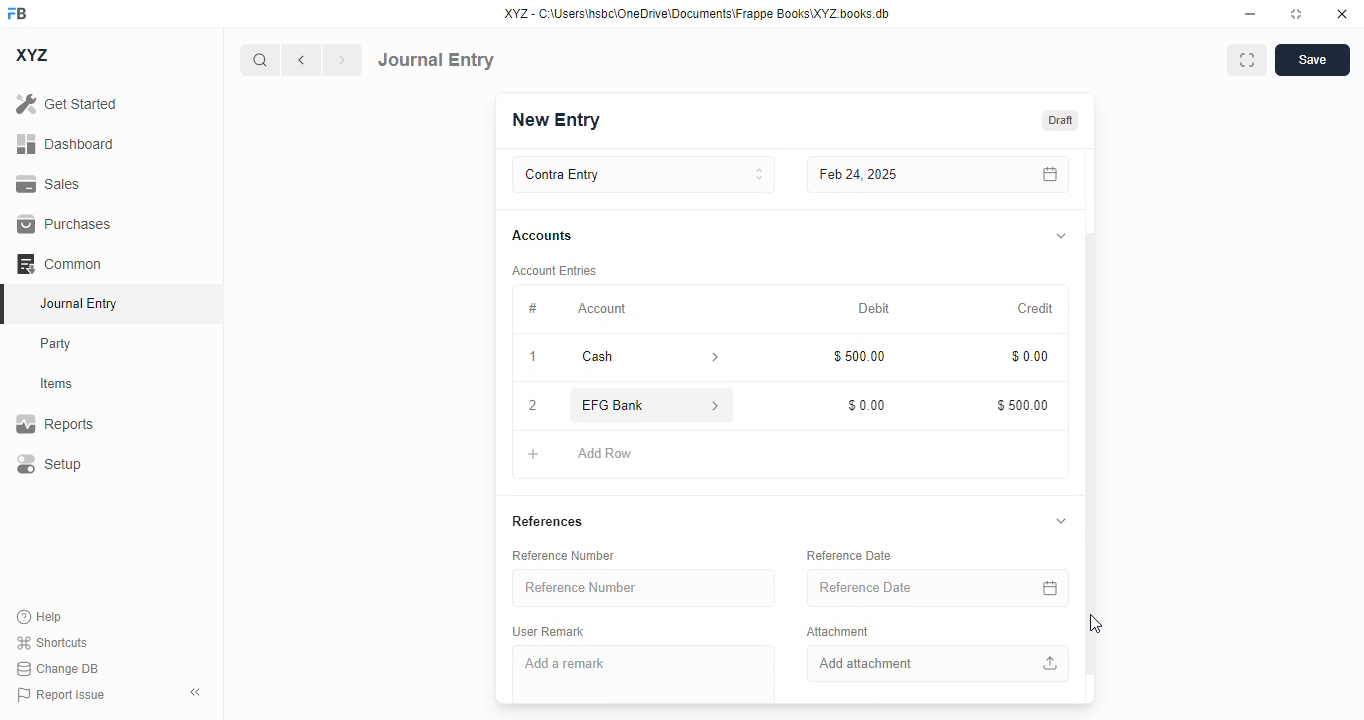 Image resolution: width=1364 pixels, height=720 pixels. I want to click on account information, so click(714, 405).